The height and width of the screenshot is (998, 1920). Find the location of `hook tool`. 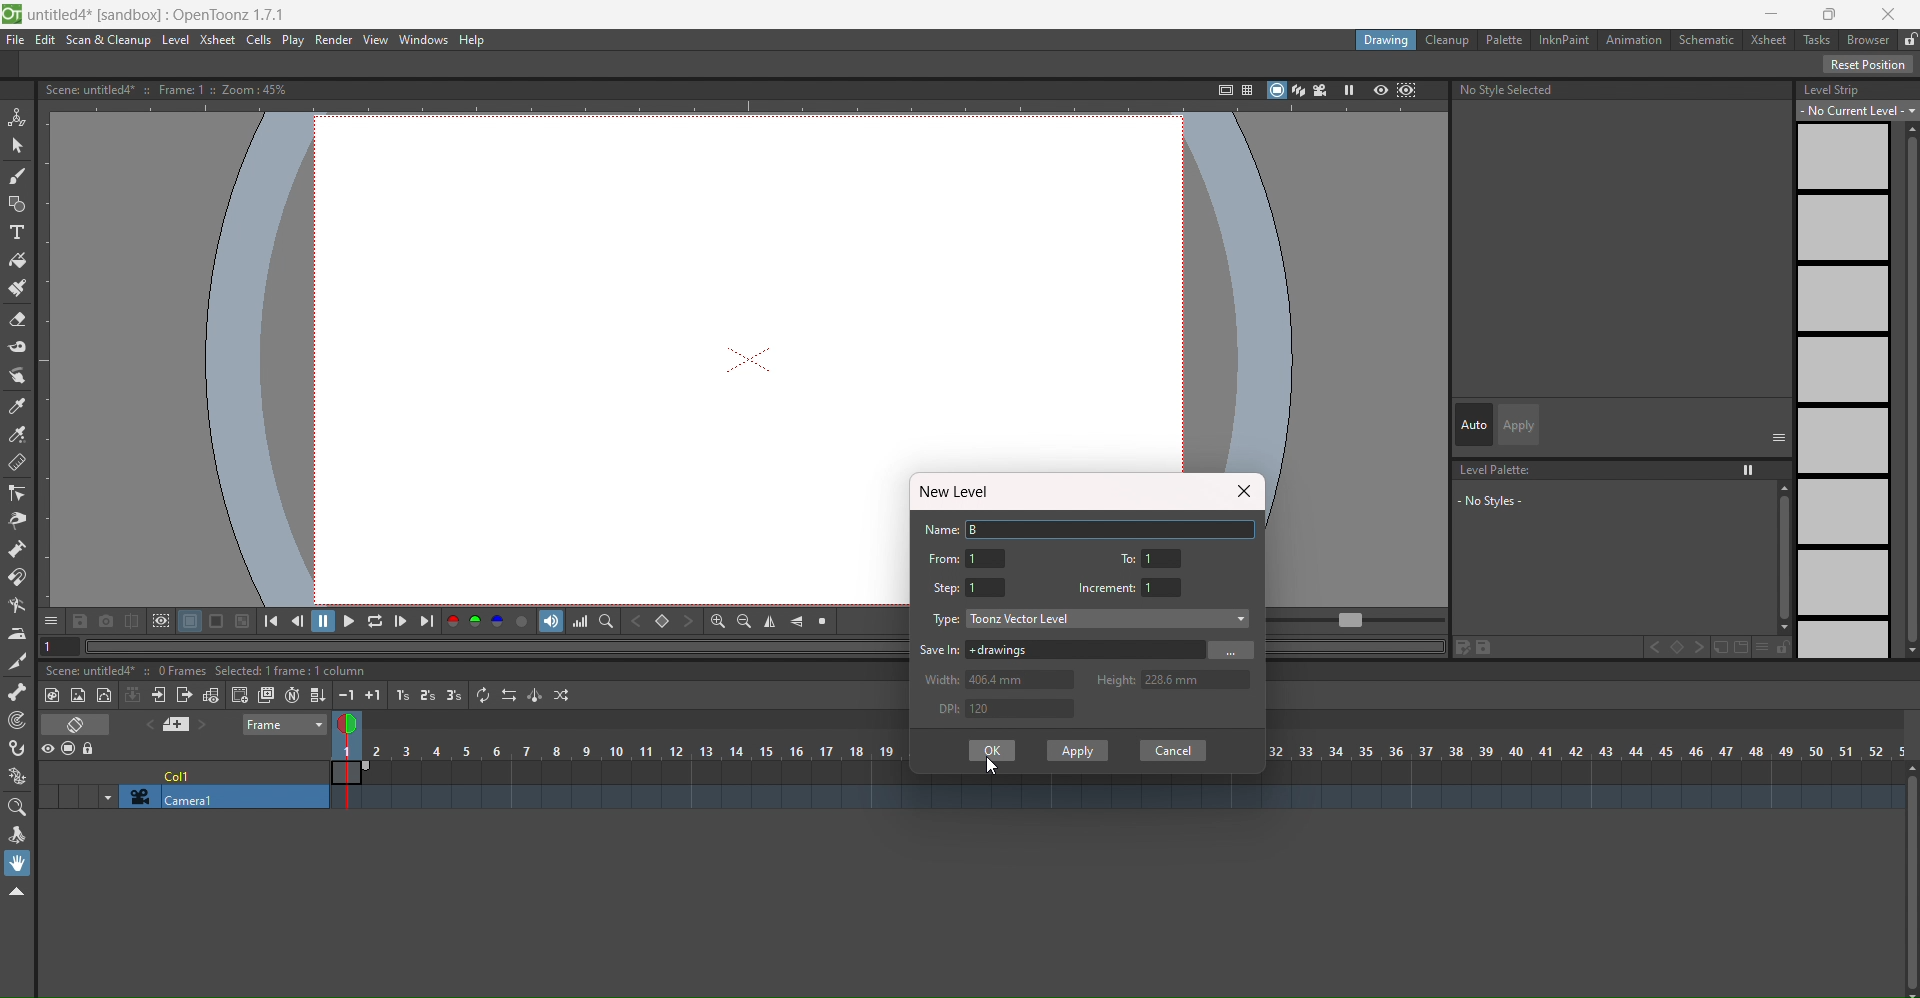

hook tool is located at coordinates (18, 748).